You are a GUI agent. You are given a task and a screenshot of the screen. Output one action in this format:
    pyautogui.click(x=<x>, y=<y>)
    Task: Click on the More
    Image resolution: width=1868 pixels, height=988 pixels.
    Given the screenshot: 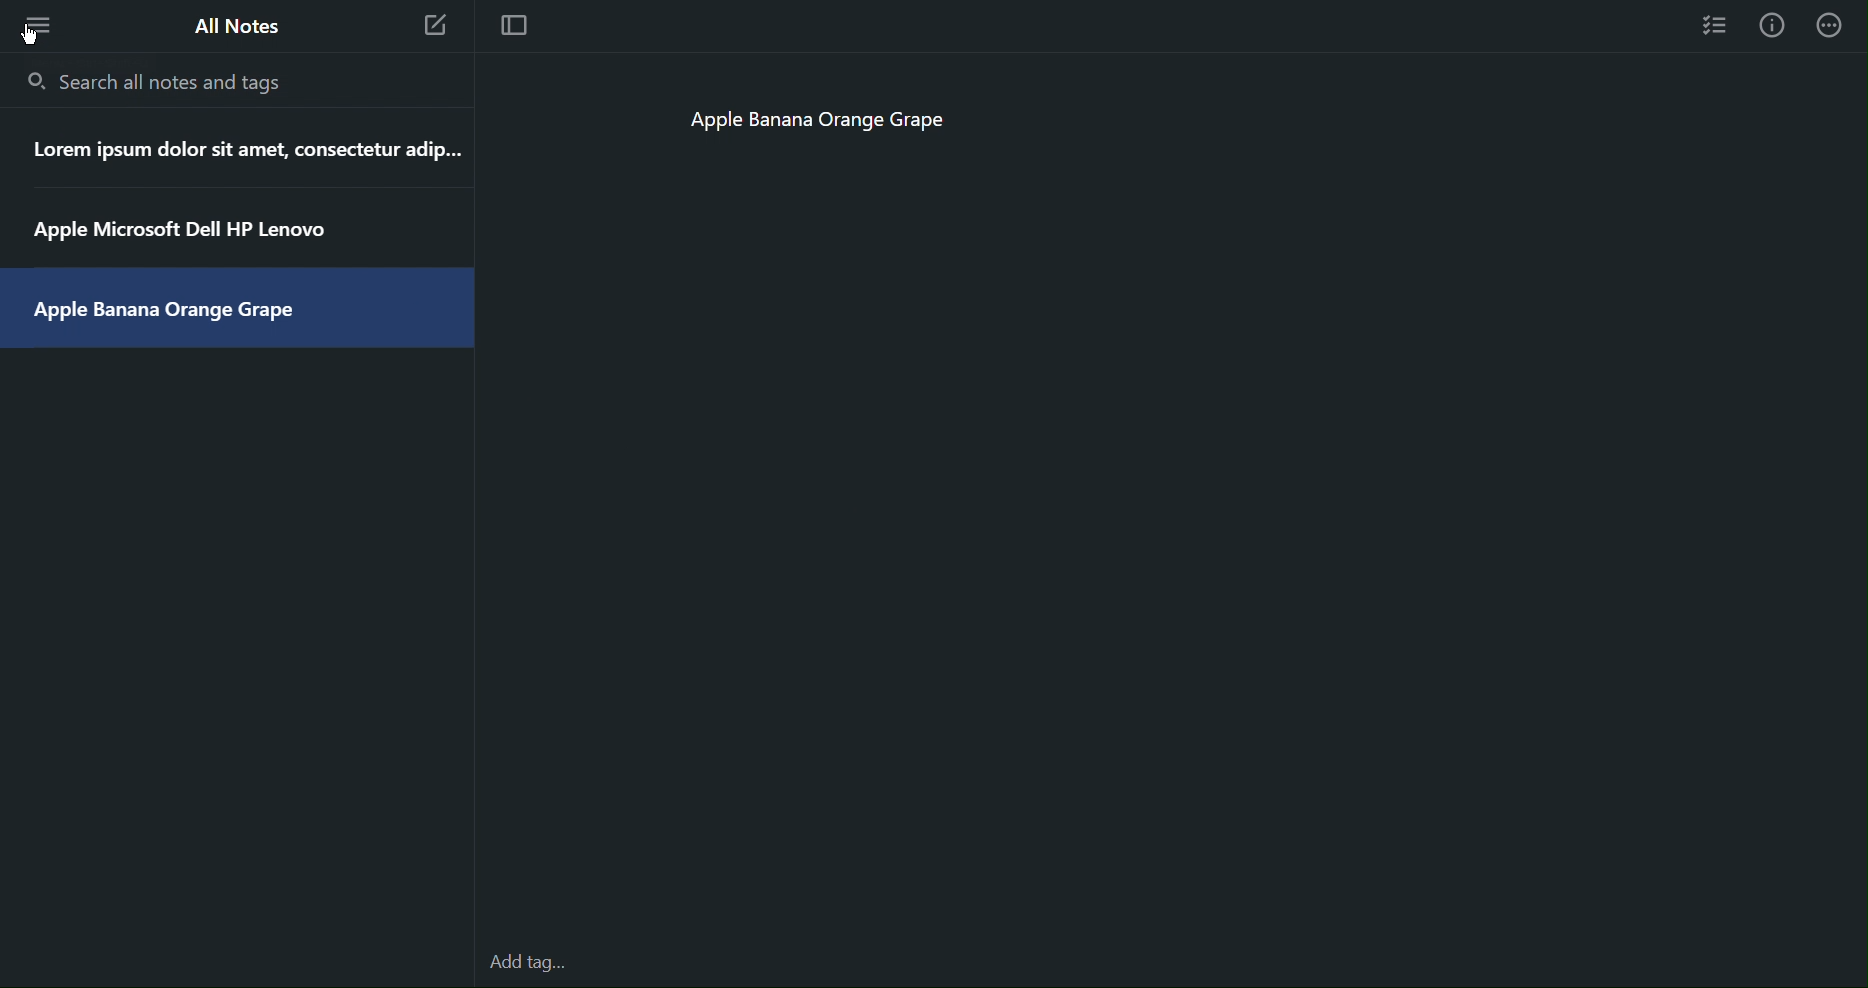 What is the action you would take?
    pyautogui.click(x=1832, y=25)
    